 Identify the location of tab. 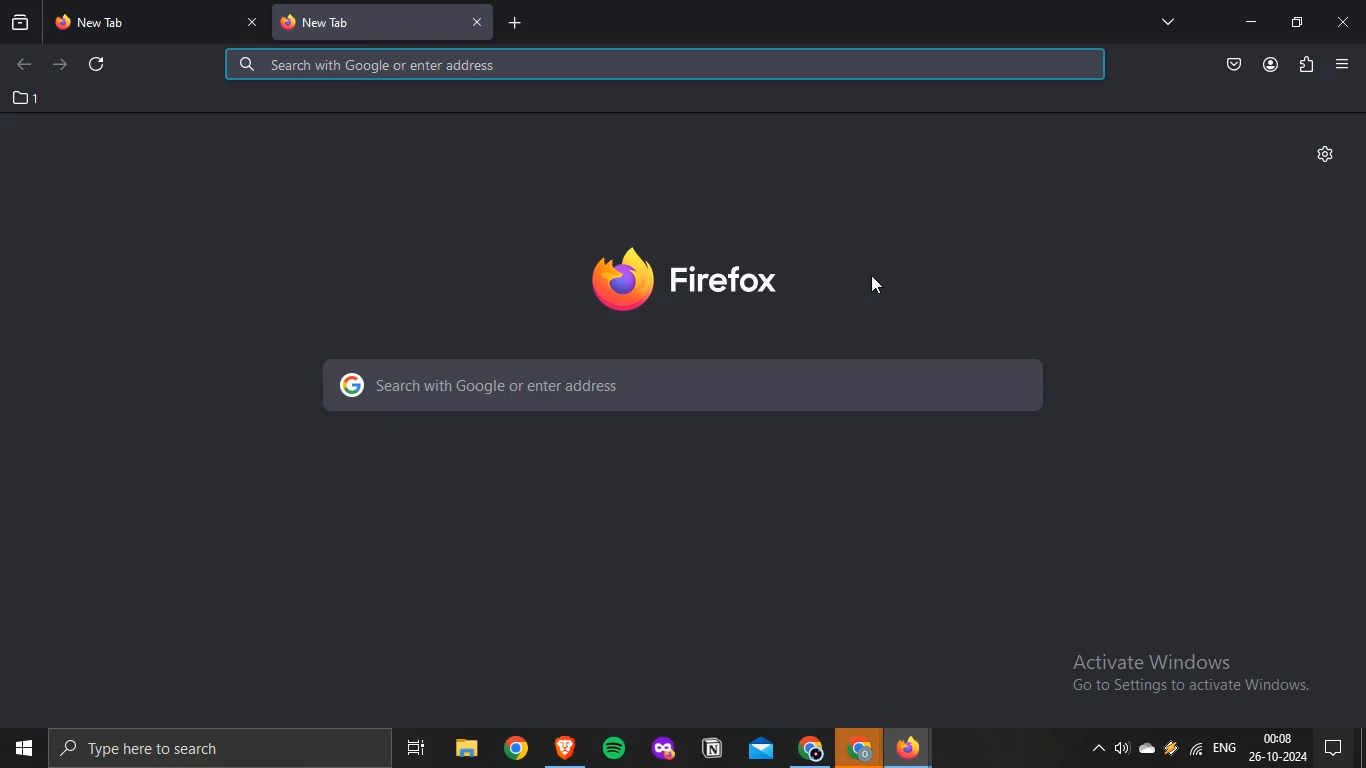
(143, 23).